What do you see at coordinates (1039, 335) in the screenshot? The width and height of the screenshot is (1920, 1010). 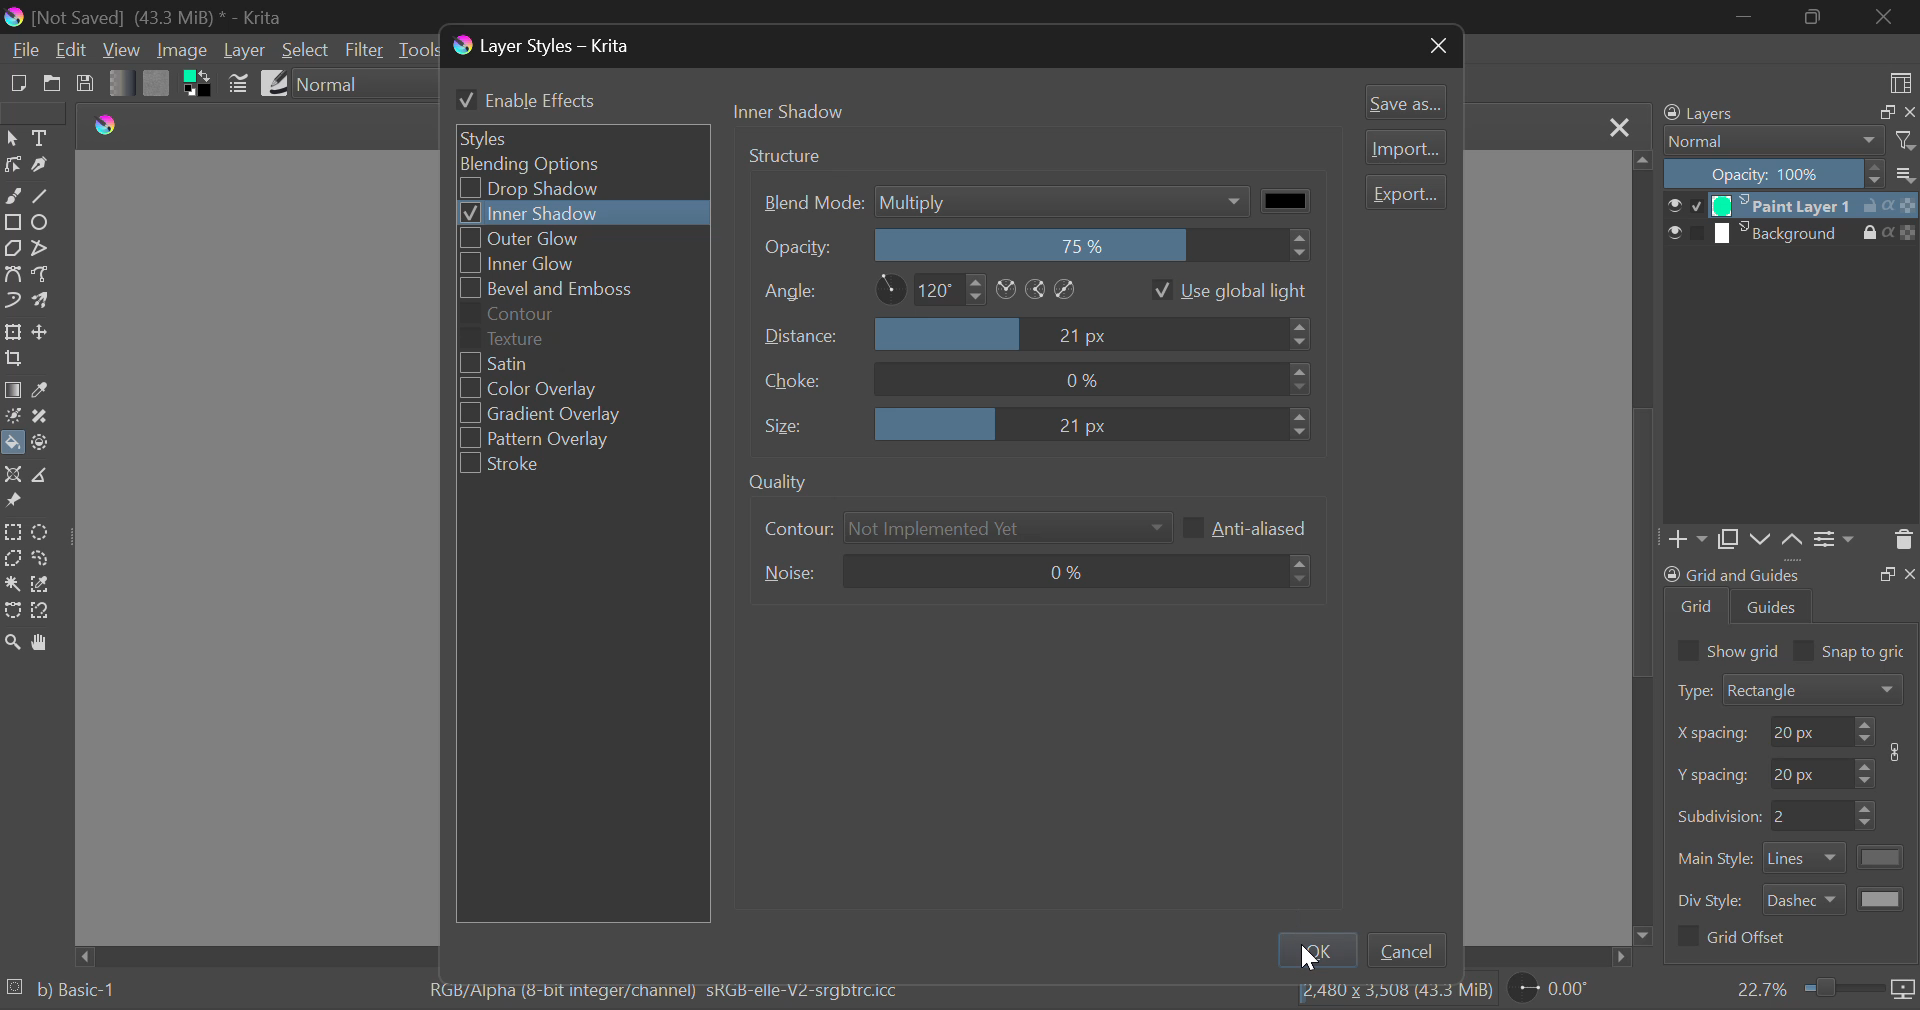 I see `Distance` at bounding box center [1039, 335].